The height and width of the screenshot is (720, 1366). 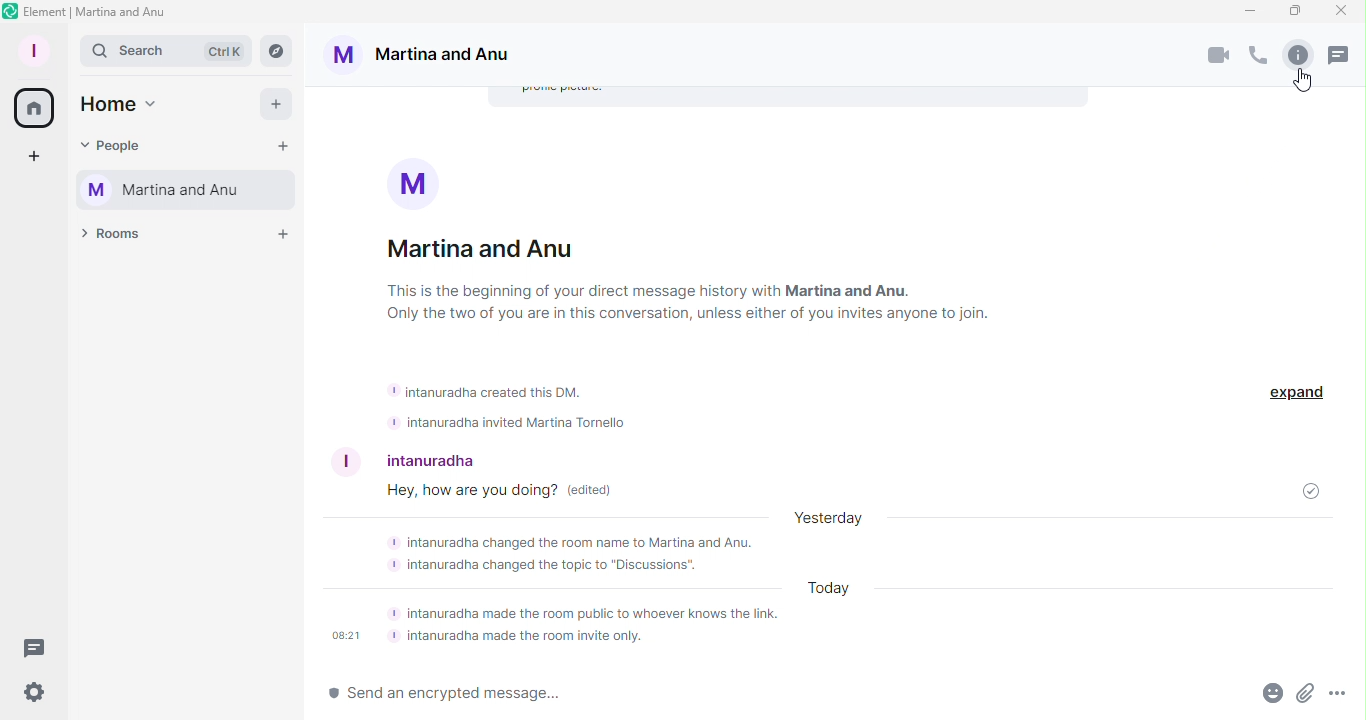 What do you see at coordinates (187, 190) in the screenshot?
I see `Martina and Anu` at bounding box center [187, 190].